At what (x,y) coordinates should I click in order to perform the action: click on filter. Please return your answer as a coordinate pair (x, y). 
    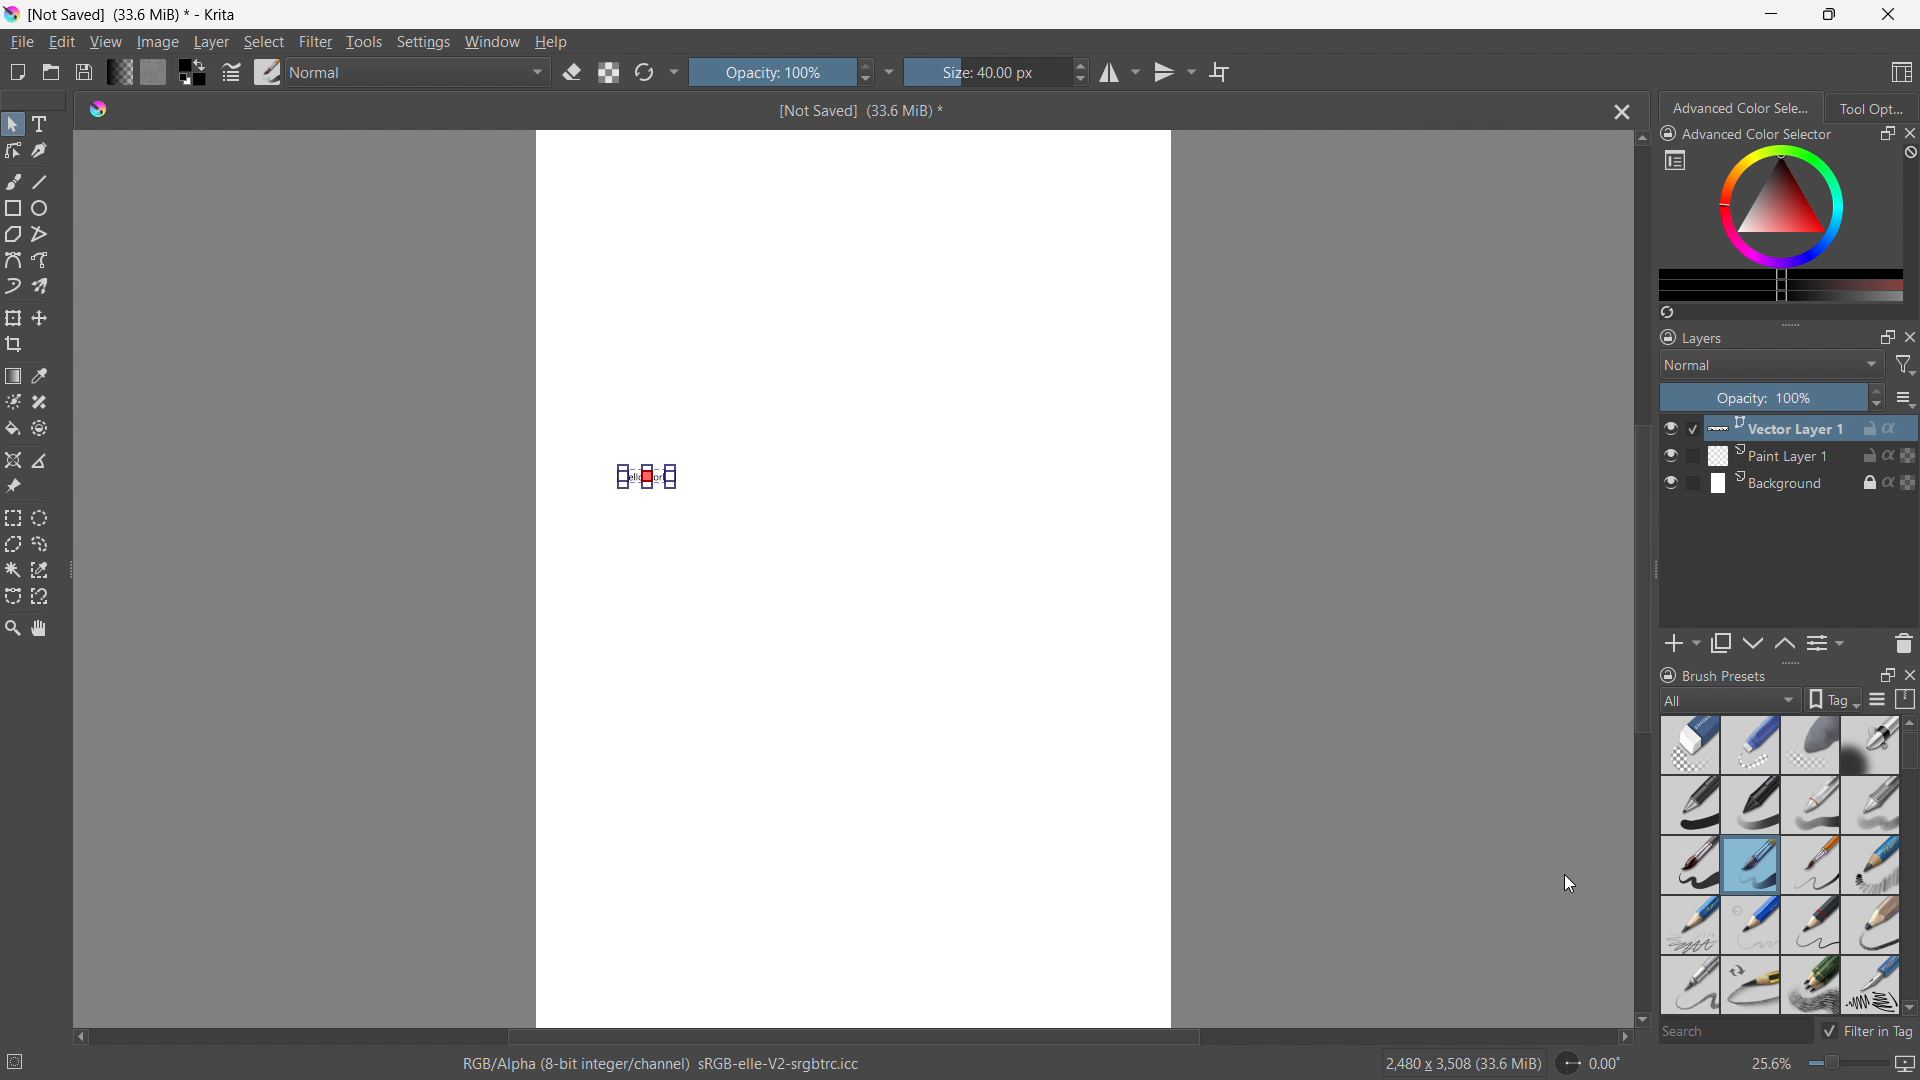
    Looking at the image, I should click on (316, 42).